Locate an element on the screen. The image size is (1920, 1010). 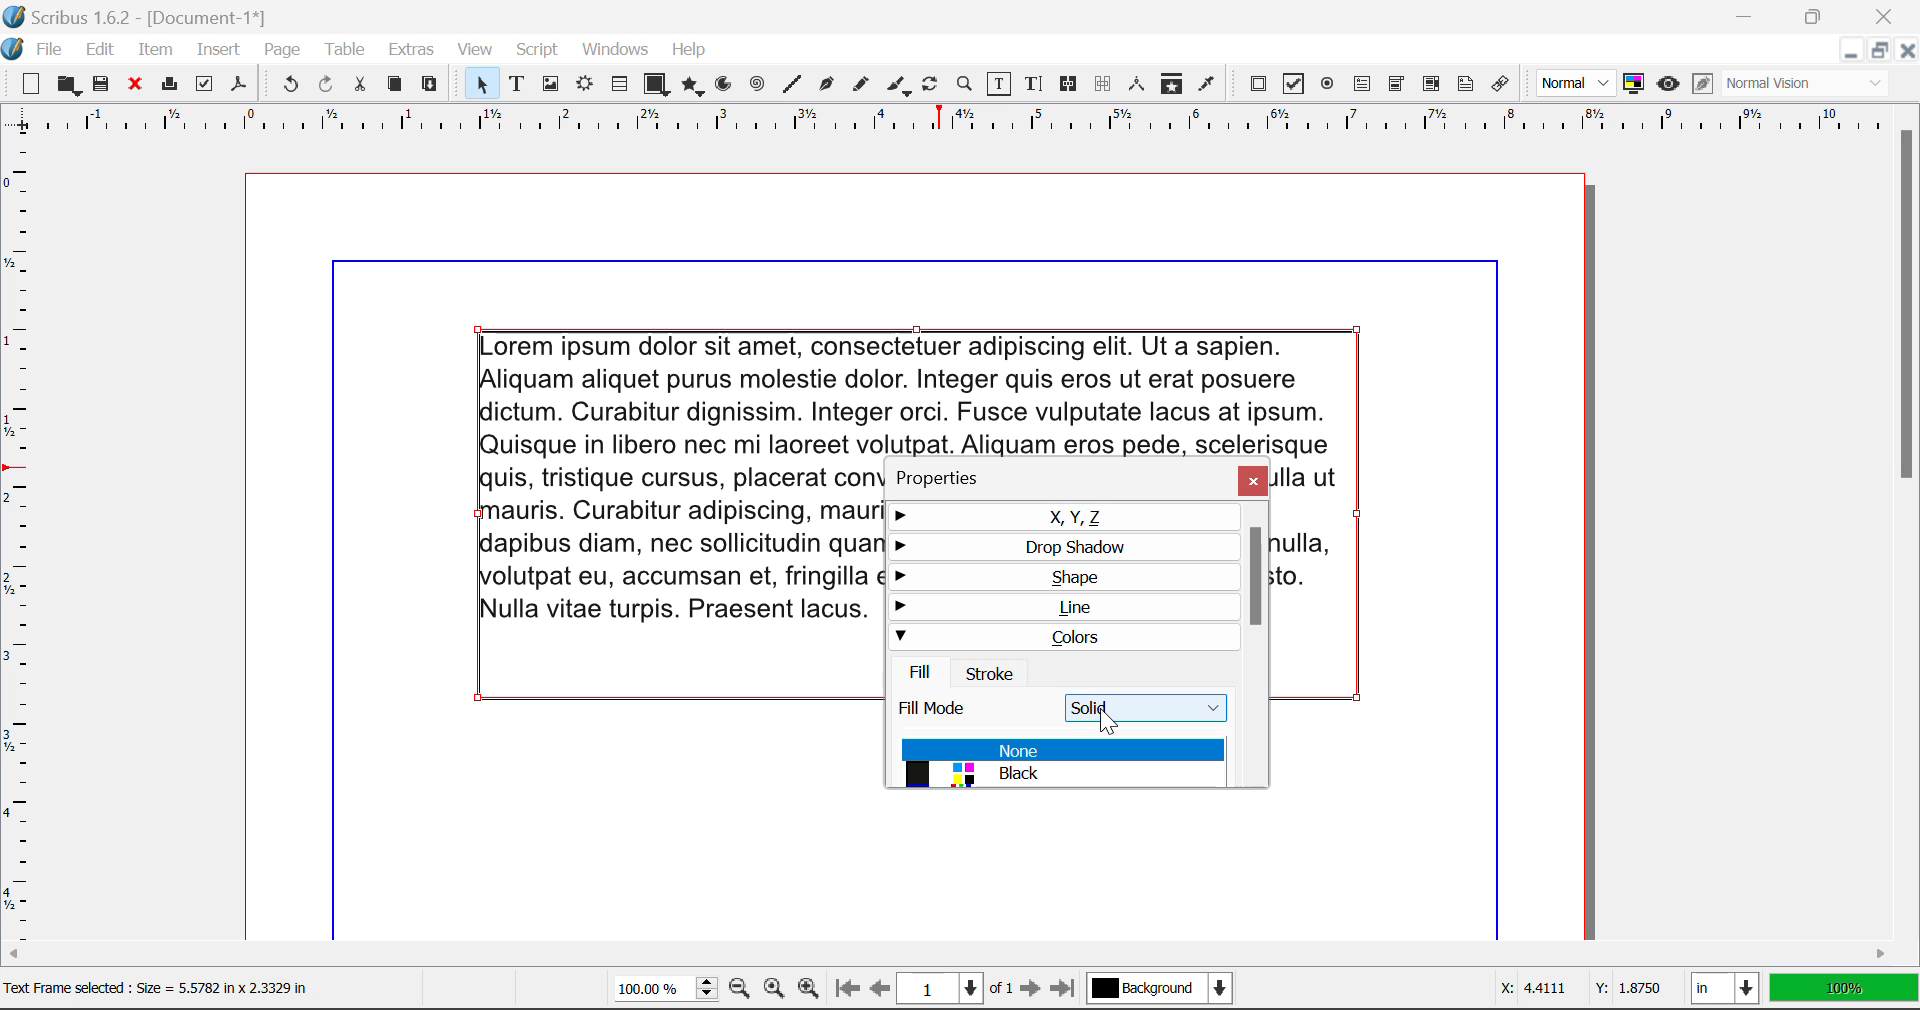
Scroll Bar is located at coordinates (1908, 522).